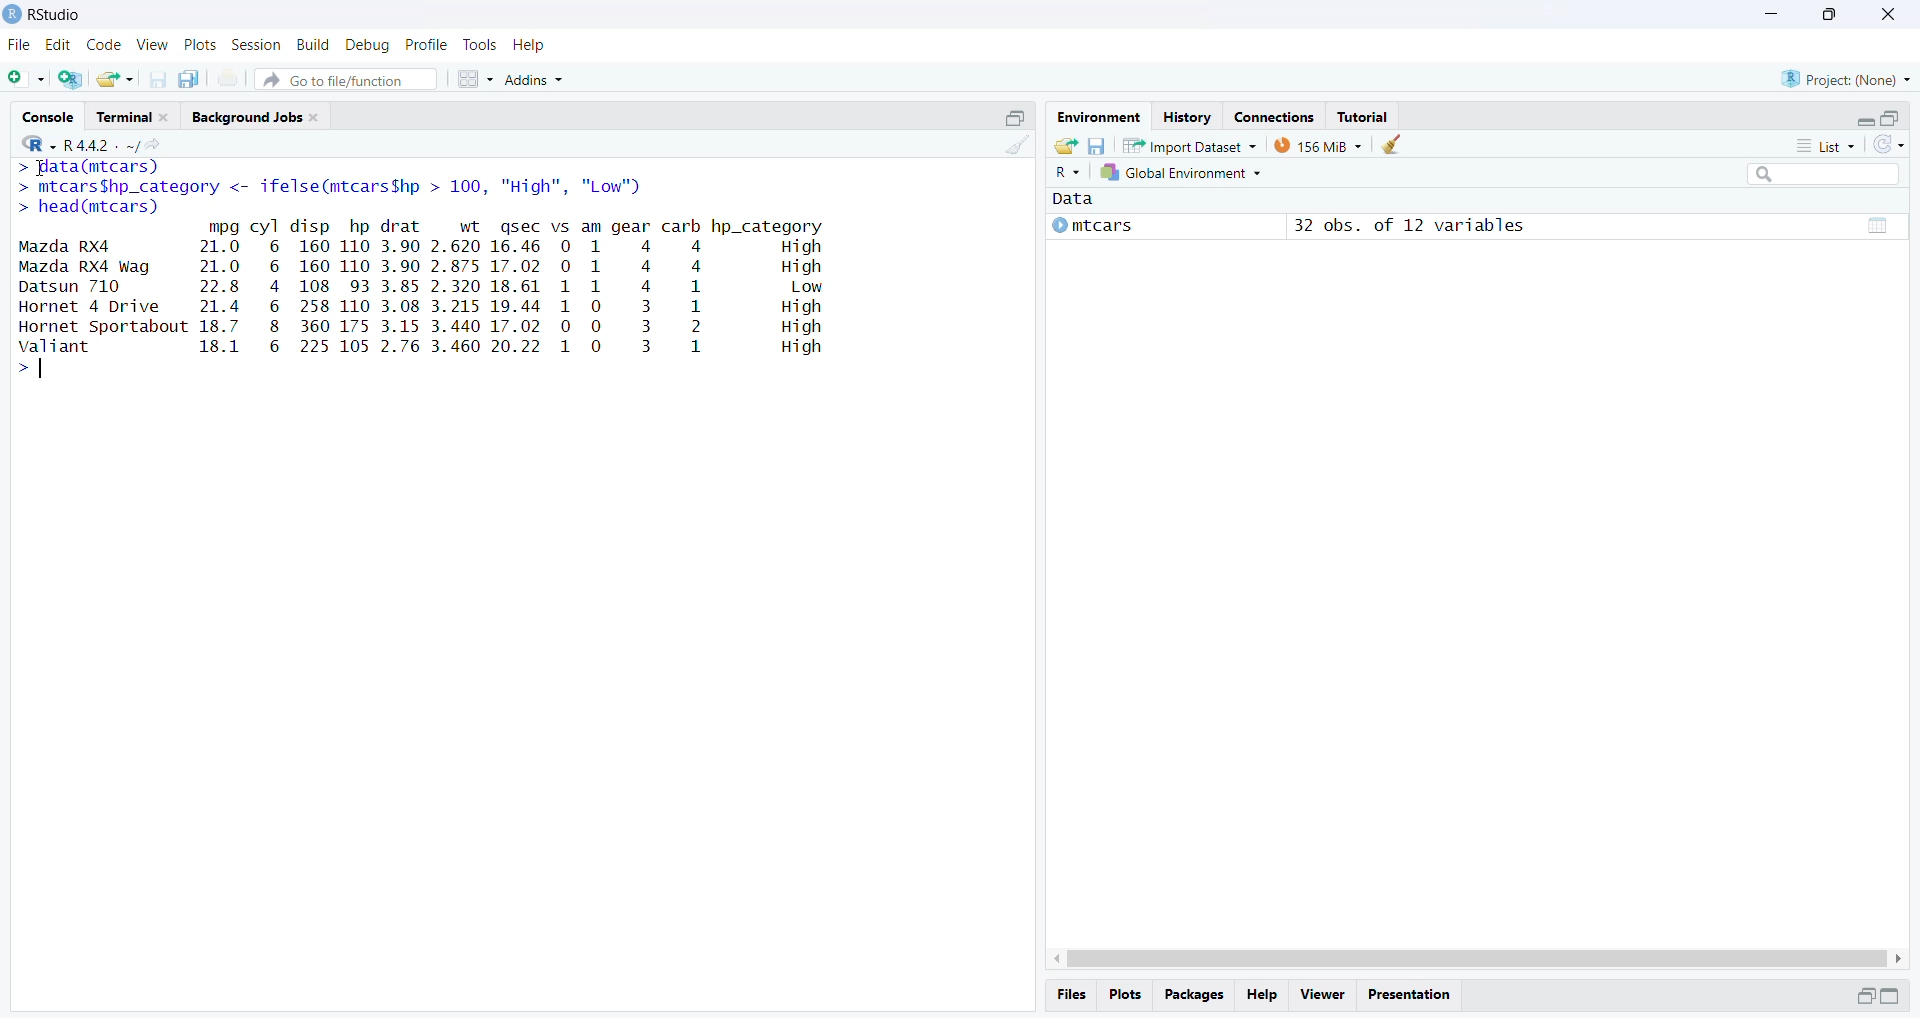  I want to click on Maximize, so click(1891, 116).